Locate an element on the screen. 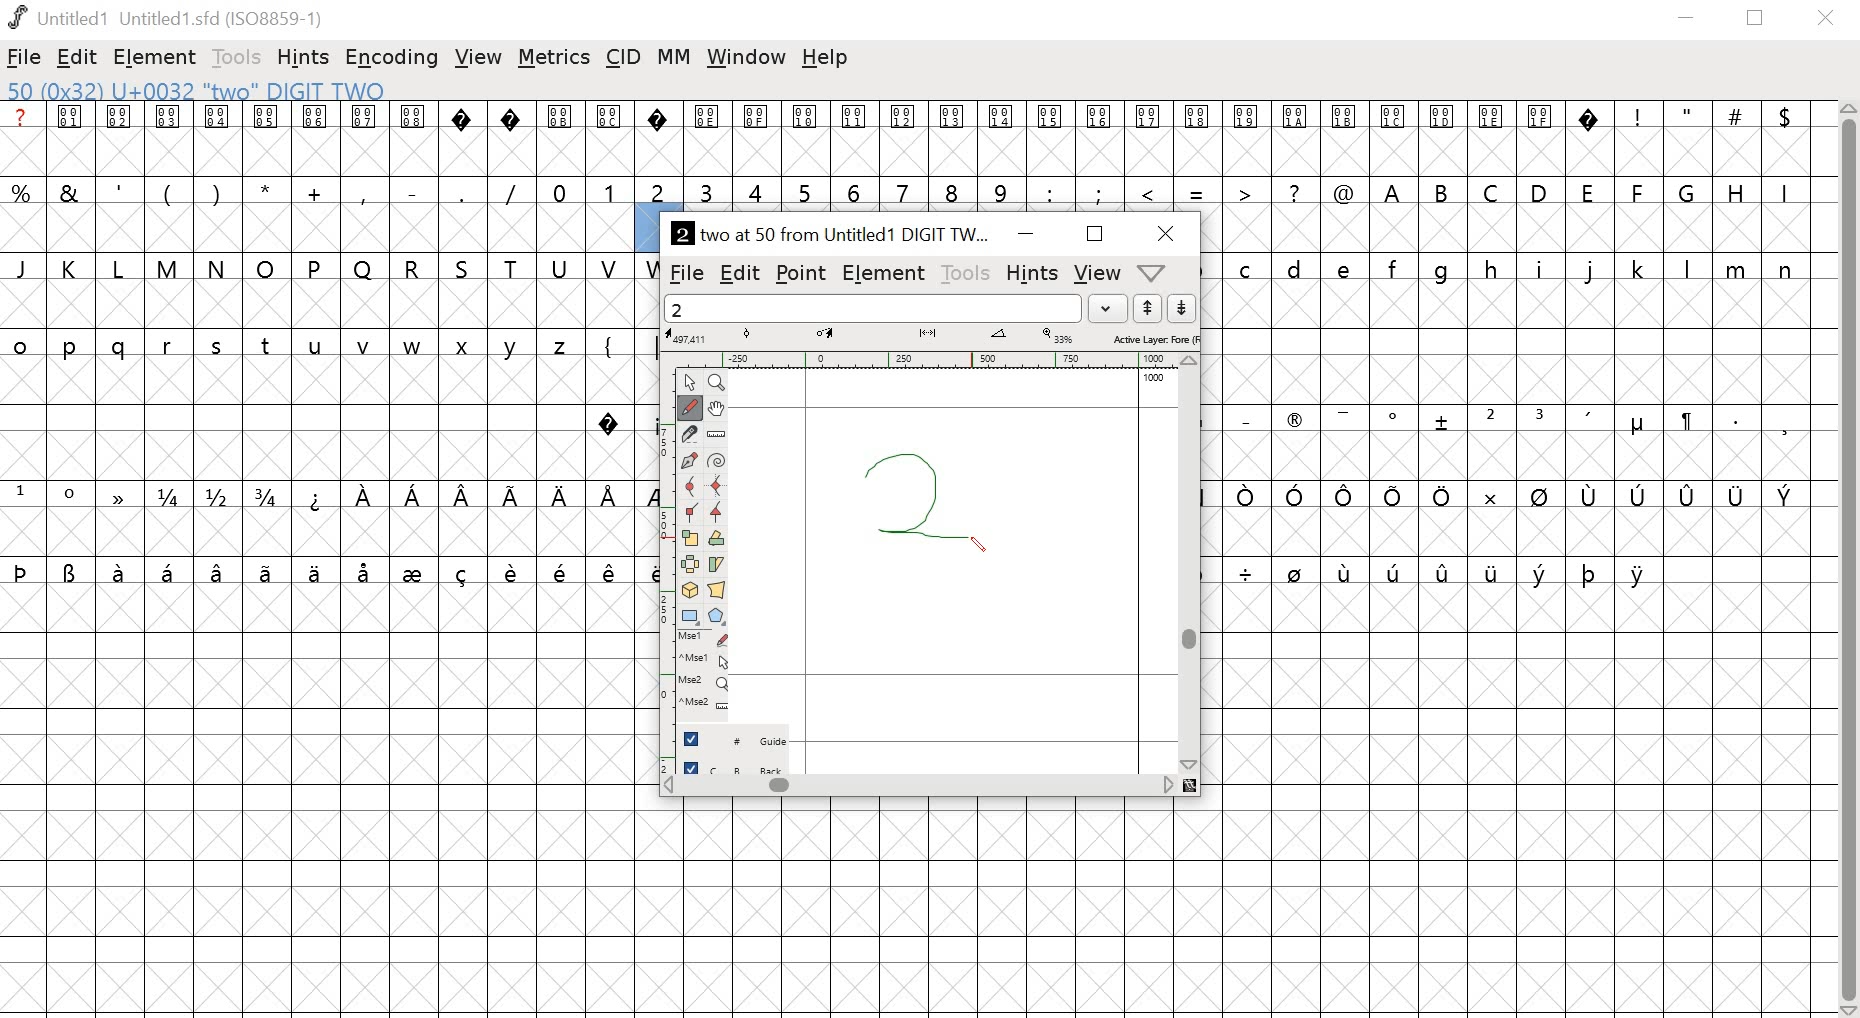  view is located at coordinates (1096, 273).